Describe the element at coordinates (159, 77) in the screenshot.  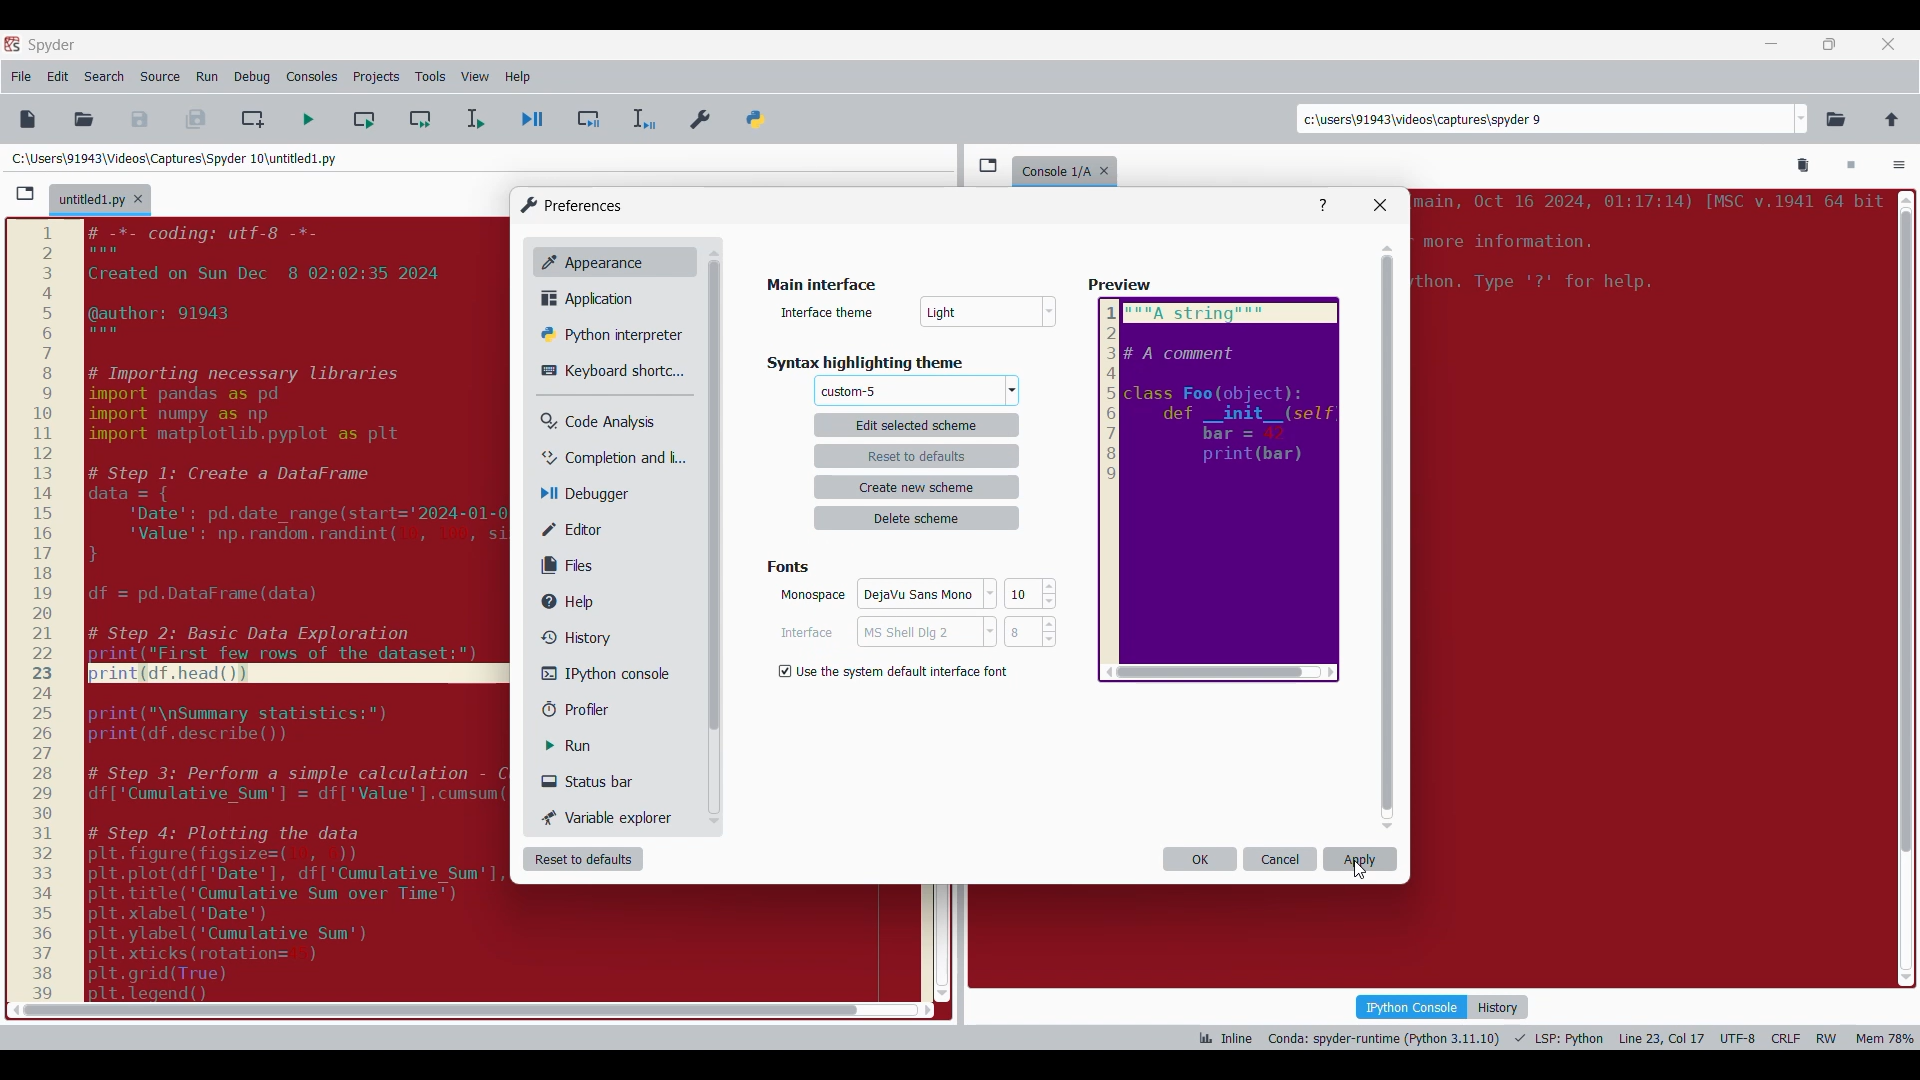
I see `Source menu` at that location.